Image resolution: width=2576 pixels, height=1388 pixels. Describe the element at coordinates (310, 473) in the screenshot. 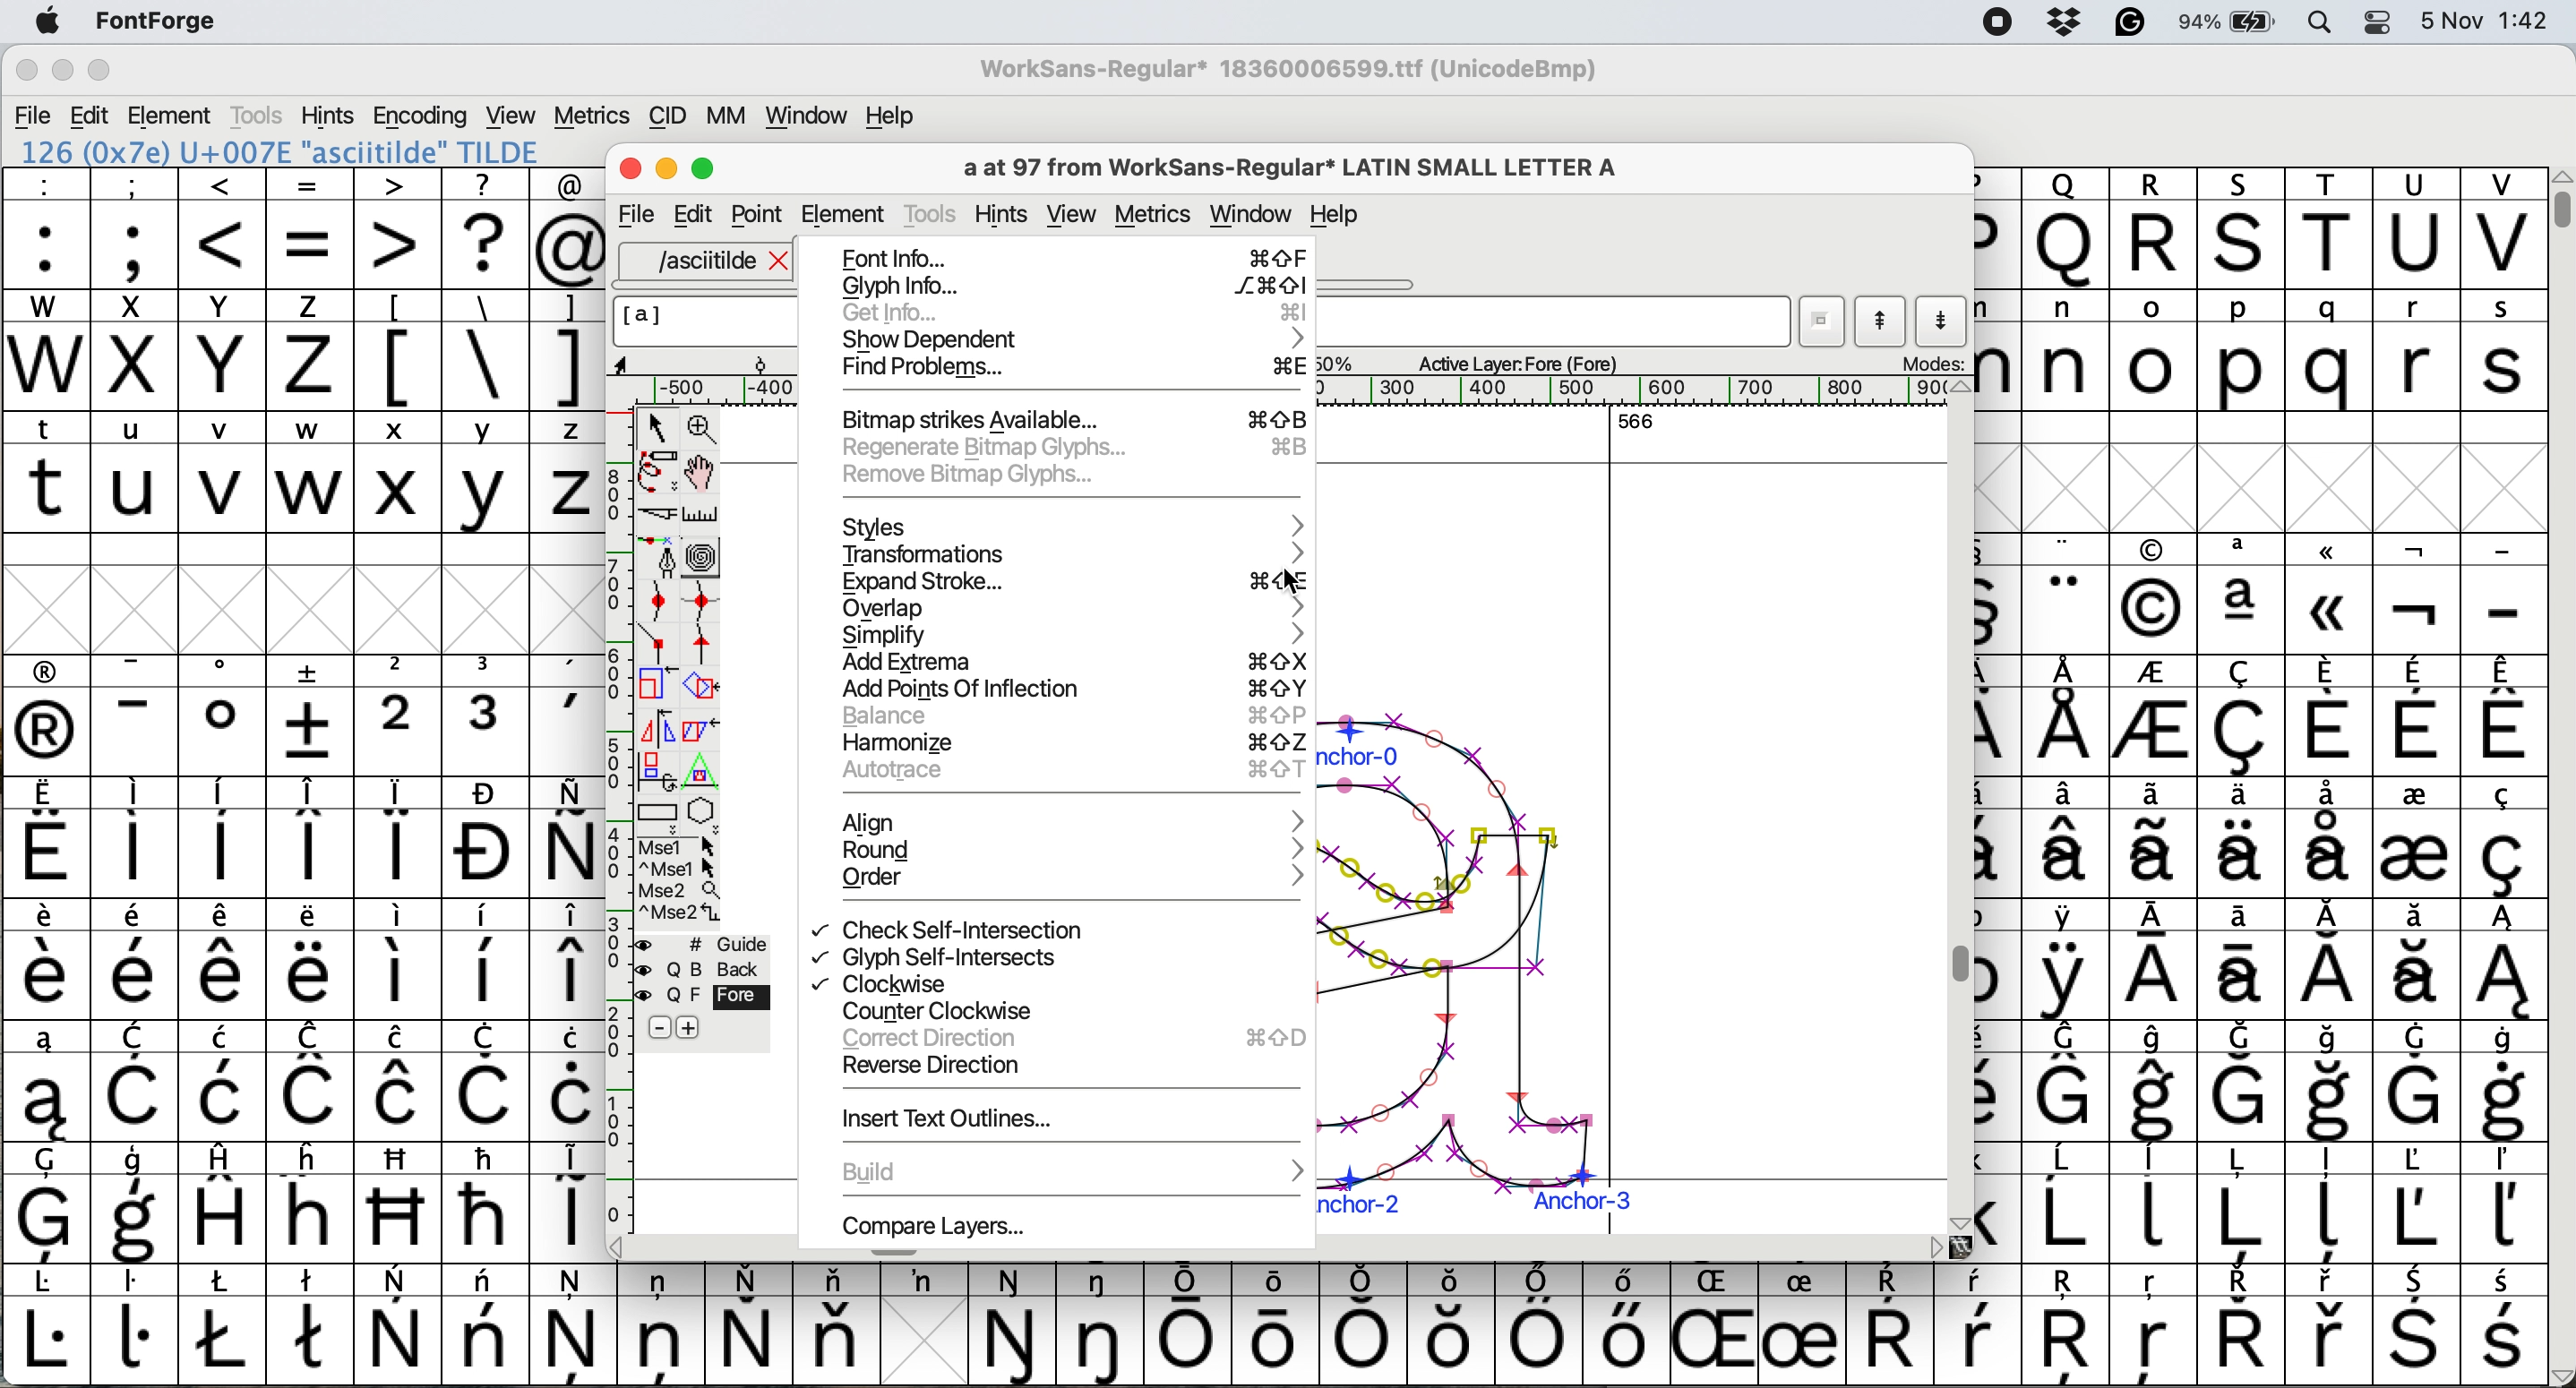

I see `w` at that location.